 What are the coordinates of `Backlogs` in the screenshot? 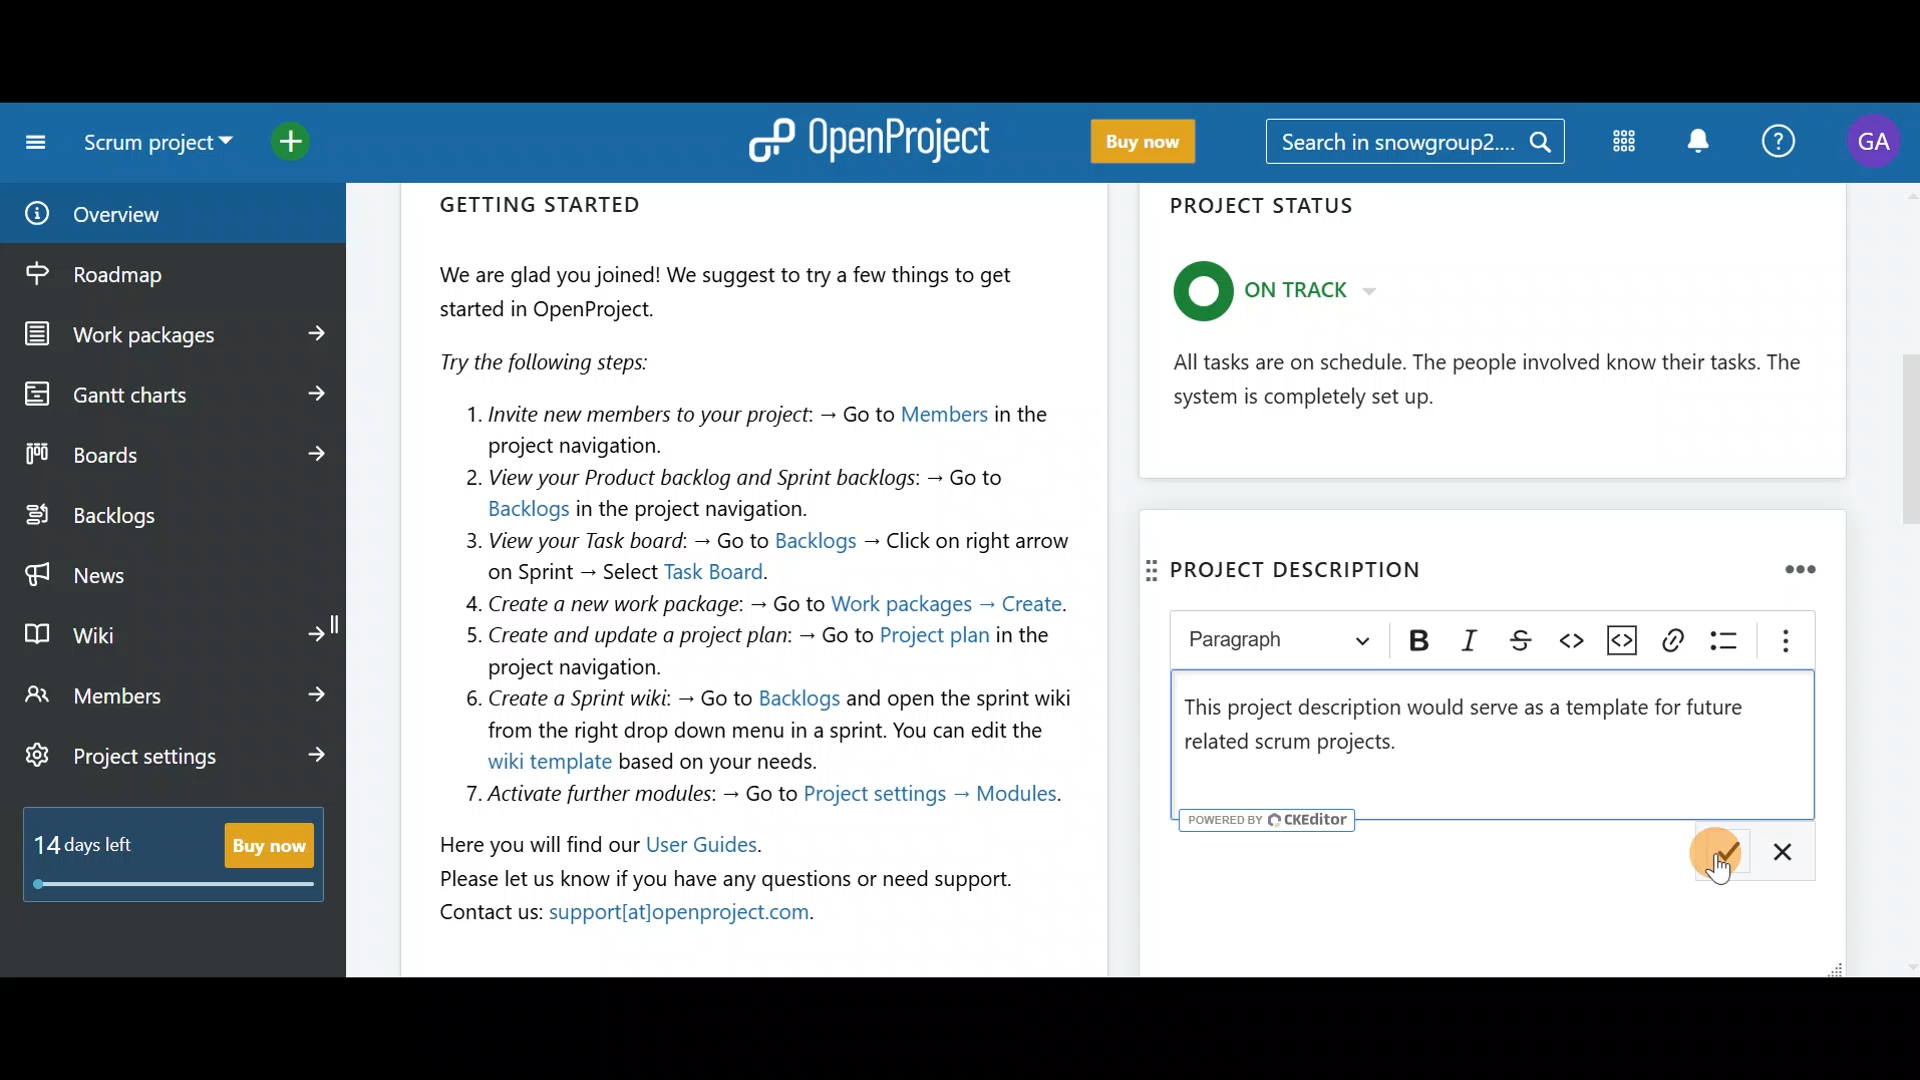 It's located at (156, 517).